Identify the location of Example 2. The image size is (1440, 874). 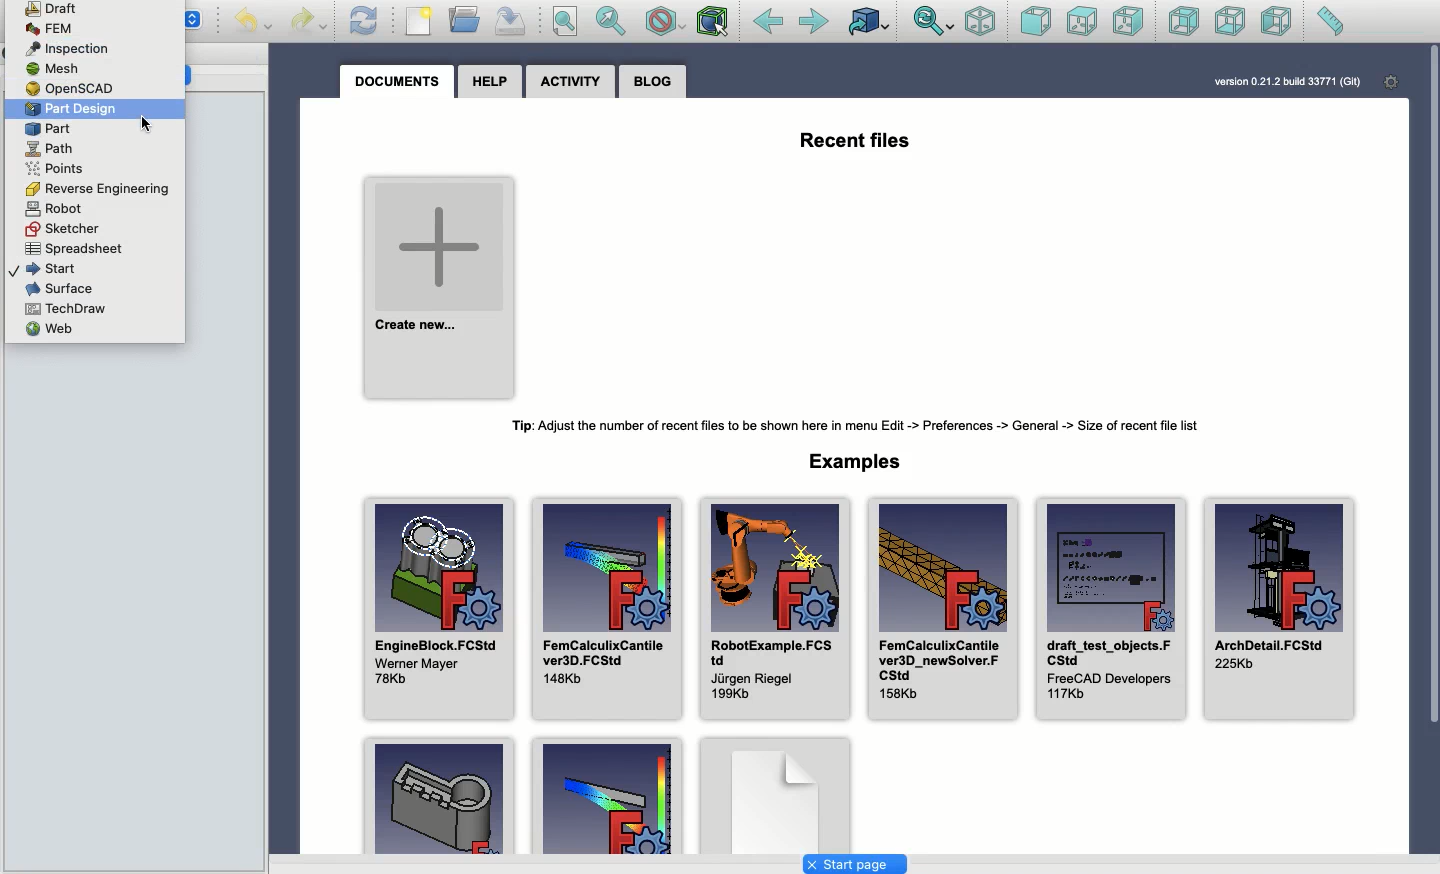
(608, 794).